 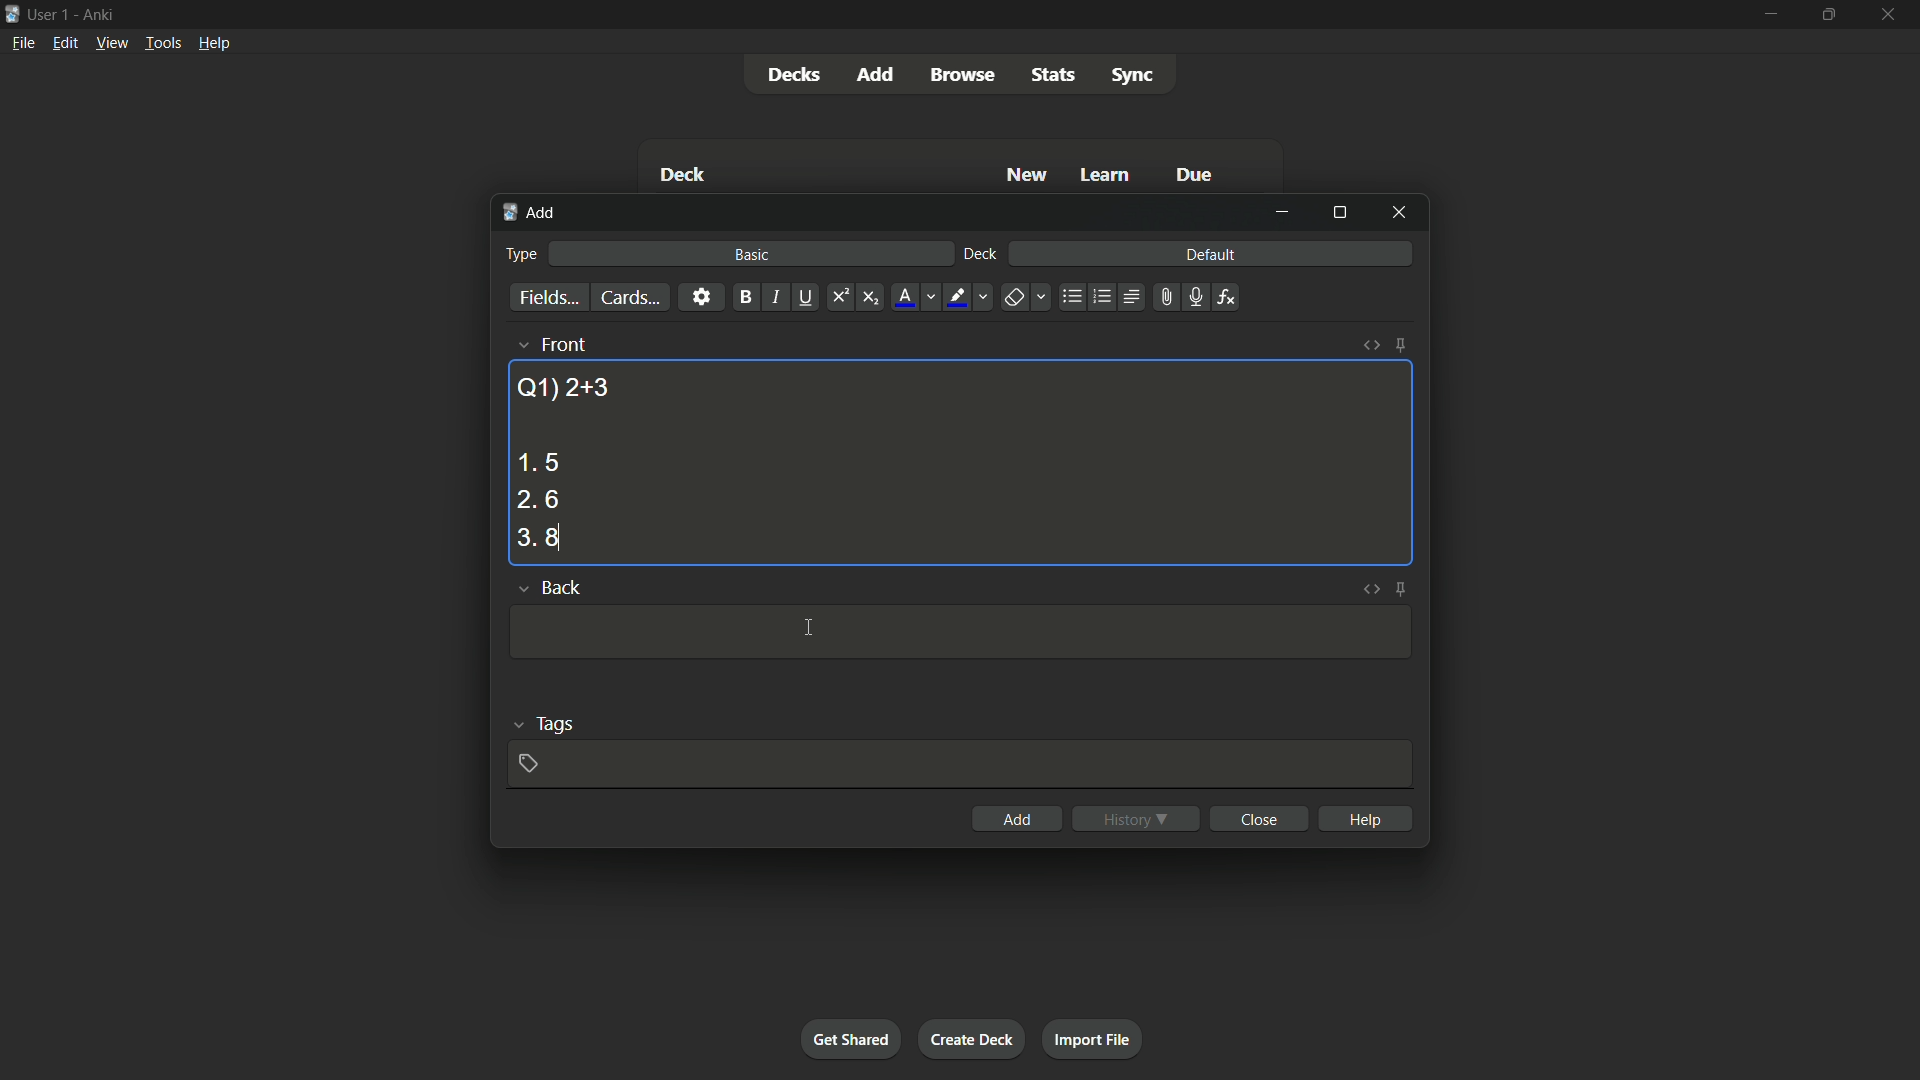 I want to click on minimize, so click(x=1769, y=13).